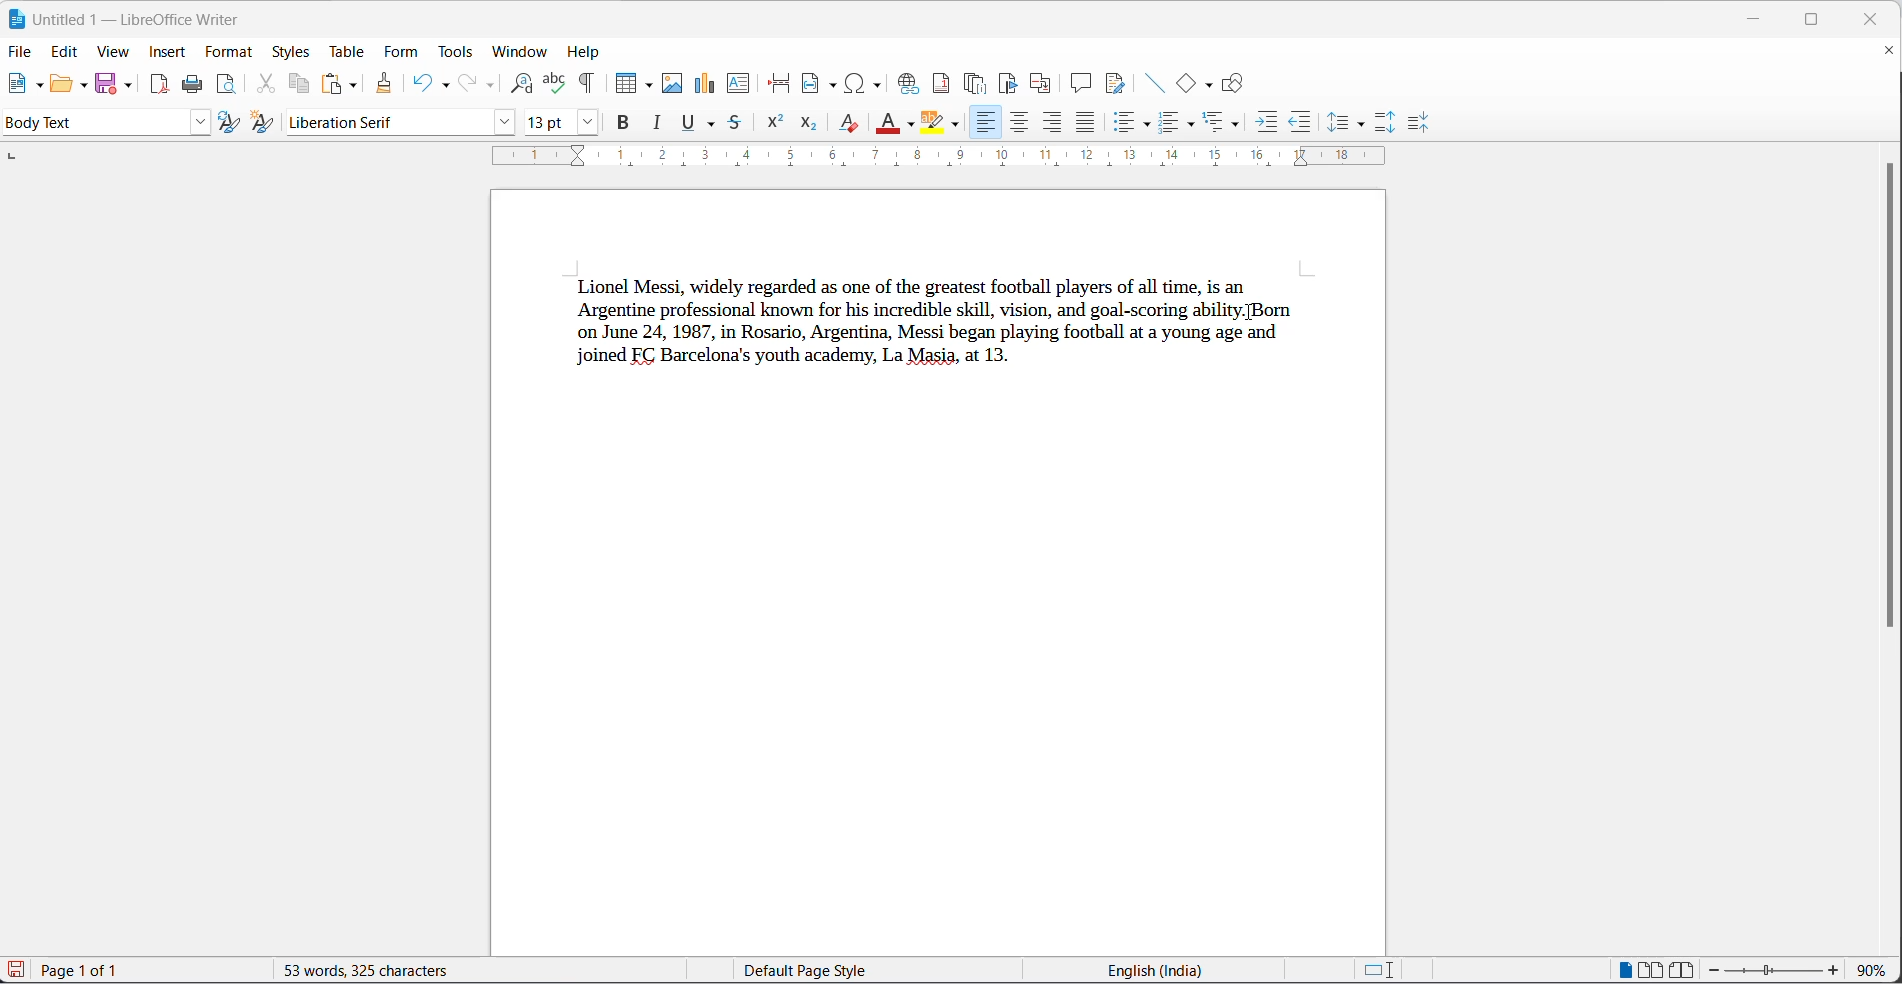 This screenshot has width=1902, height=984. I want to click on close, so click(1869, 20).